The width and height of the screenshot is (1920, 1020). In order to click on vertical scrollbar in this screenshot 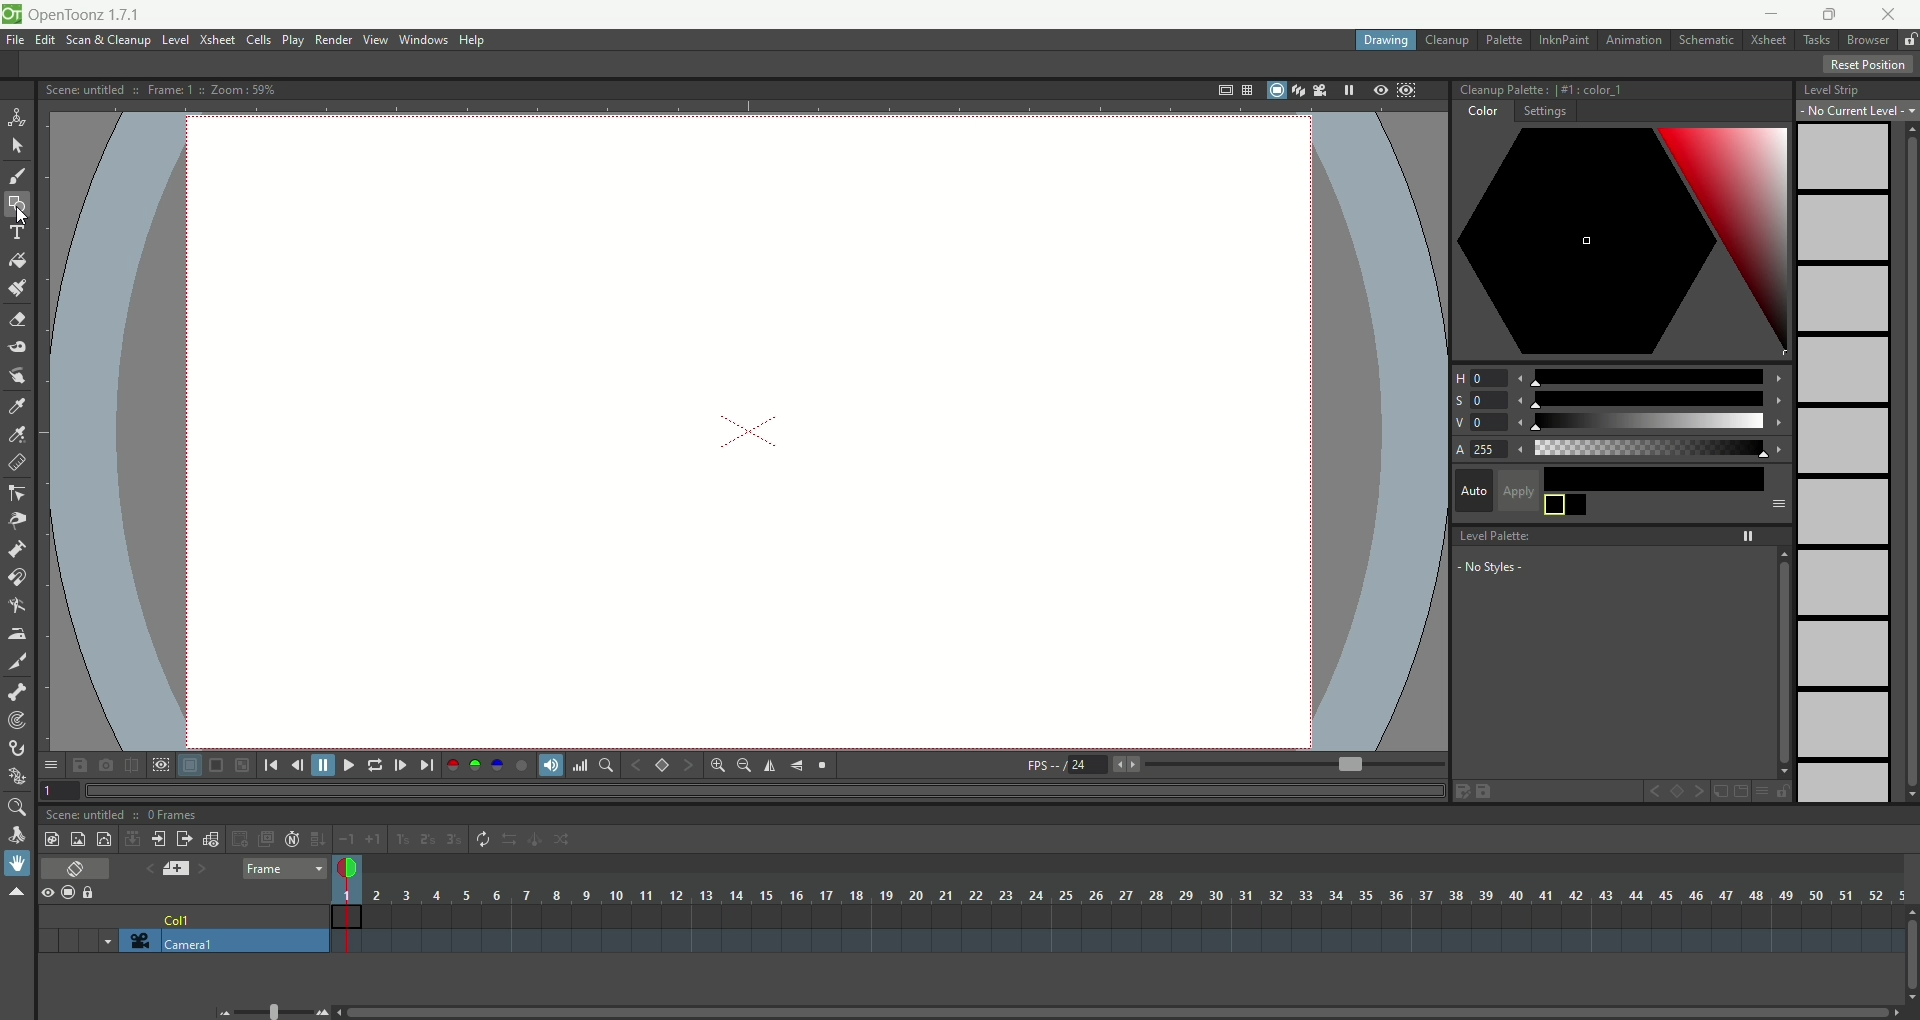, I will do `click(1908, 970)`.